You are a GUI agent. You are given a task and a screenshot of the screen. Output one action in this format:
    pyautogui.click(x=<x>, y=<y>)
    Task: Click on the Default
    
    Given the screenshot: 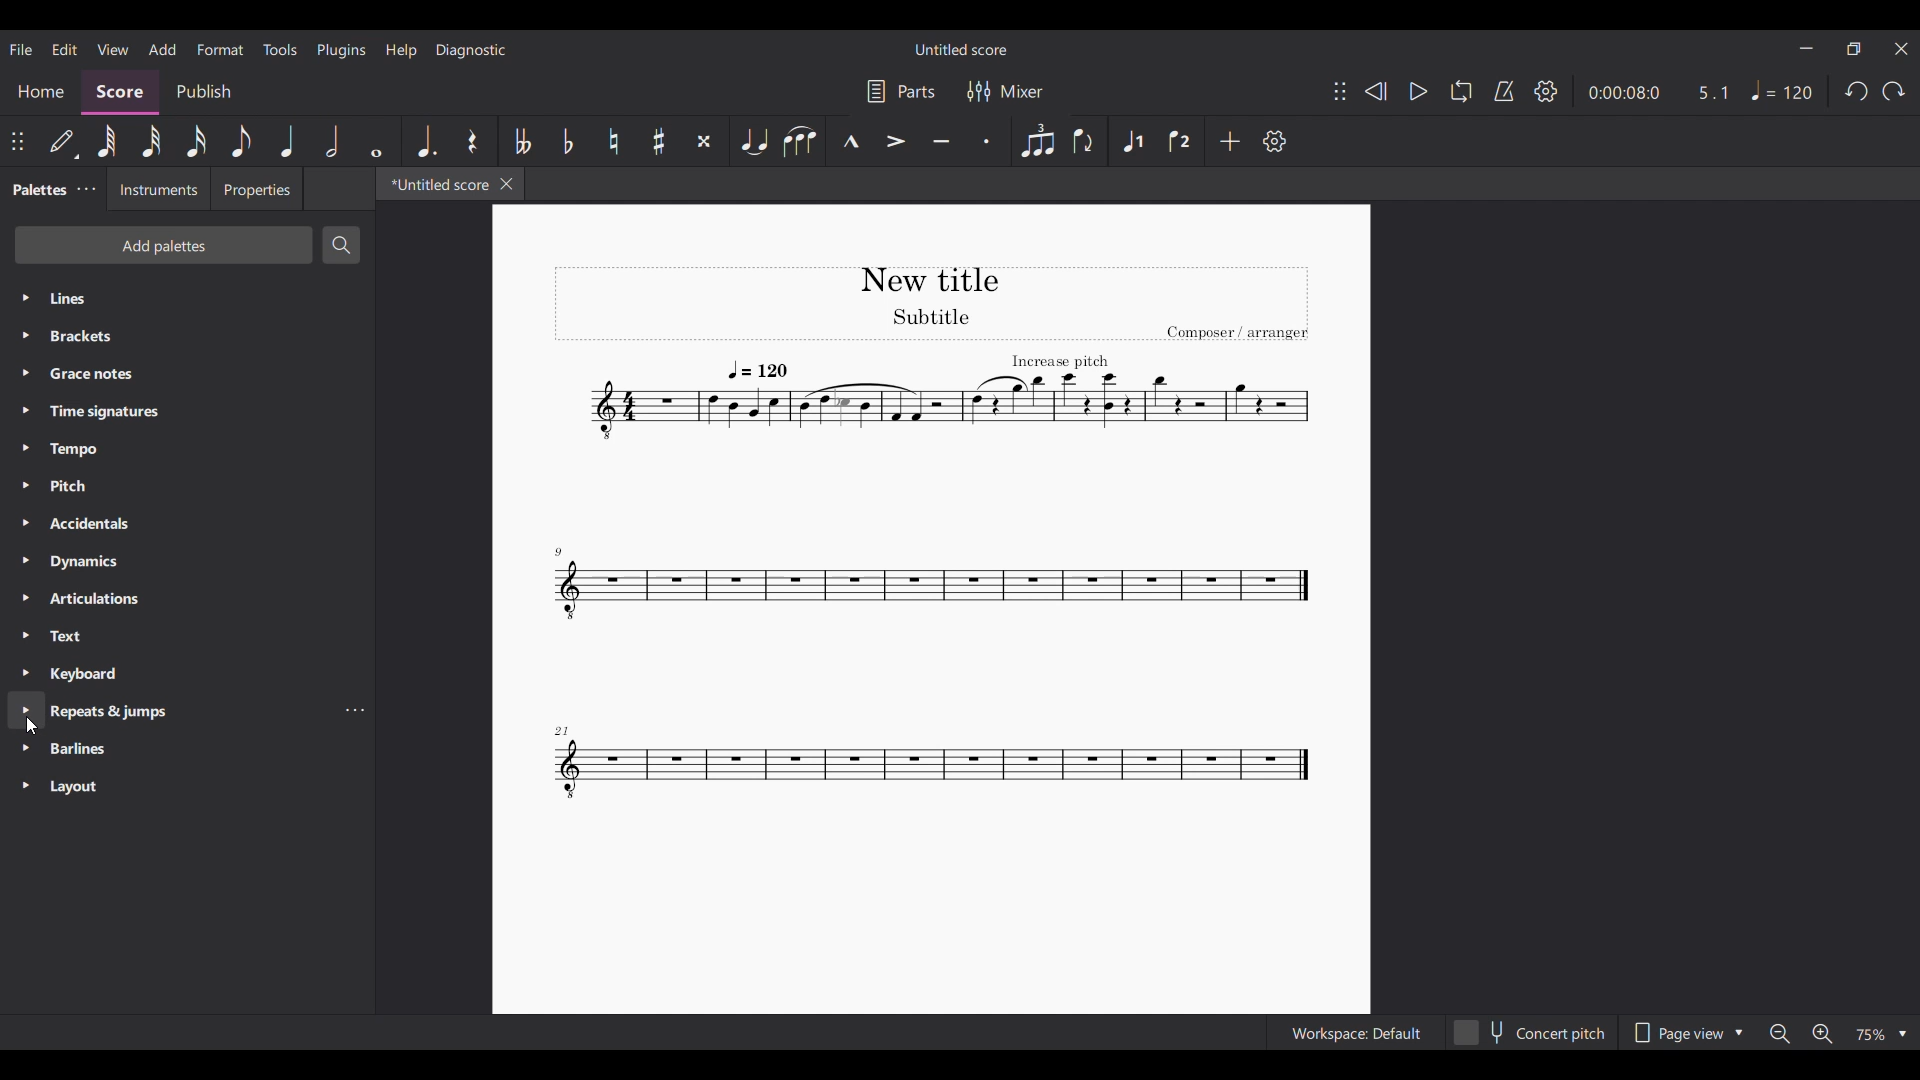 What is the action you would take?
    pyautogui.click(x=65, y=141)
    